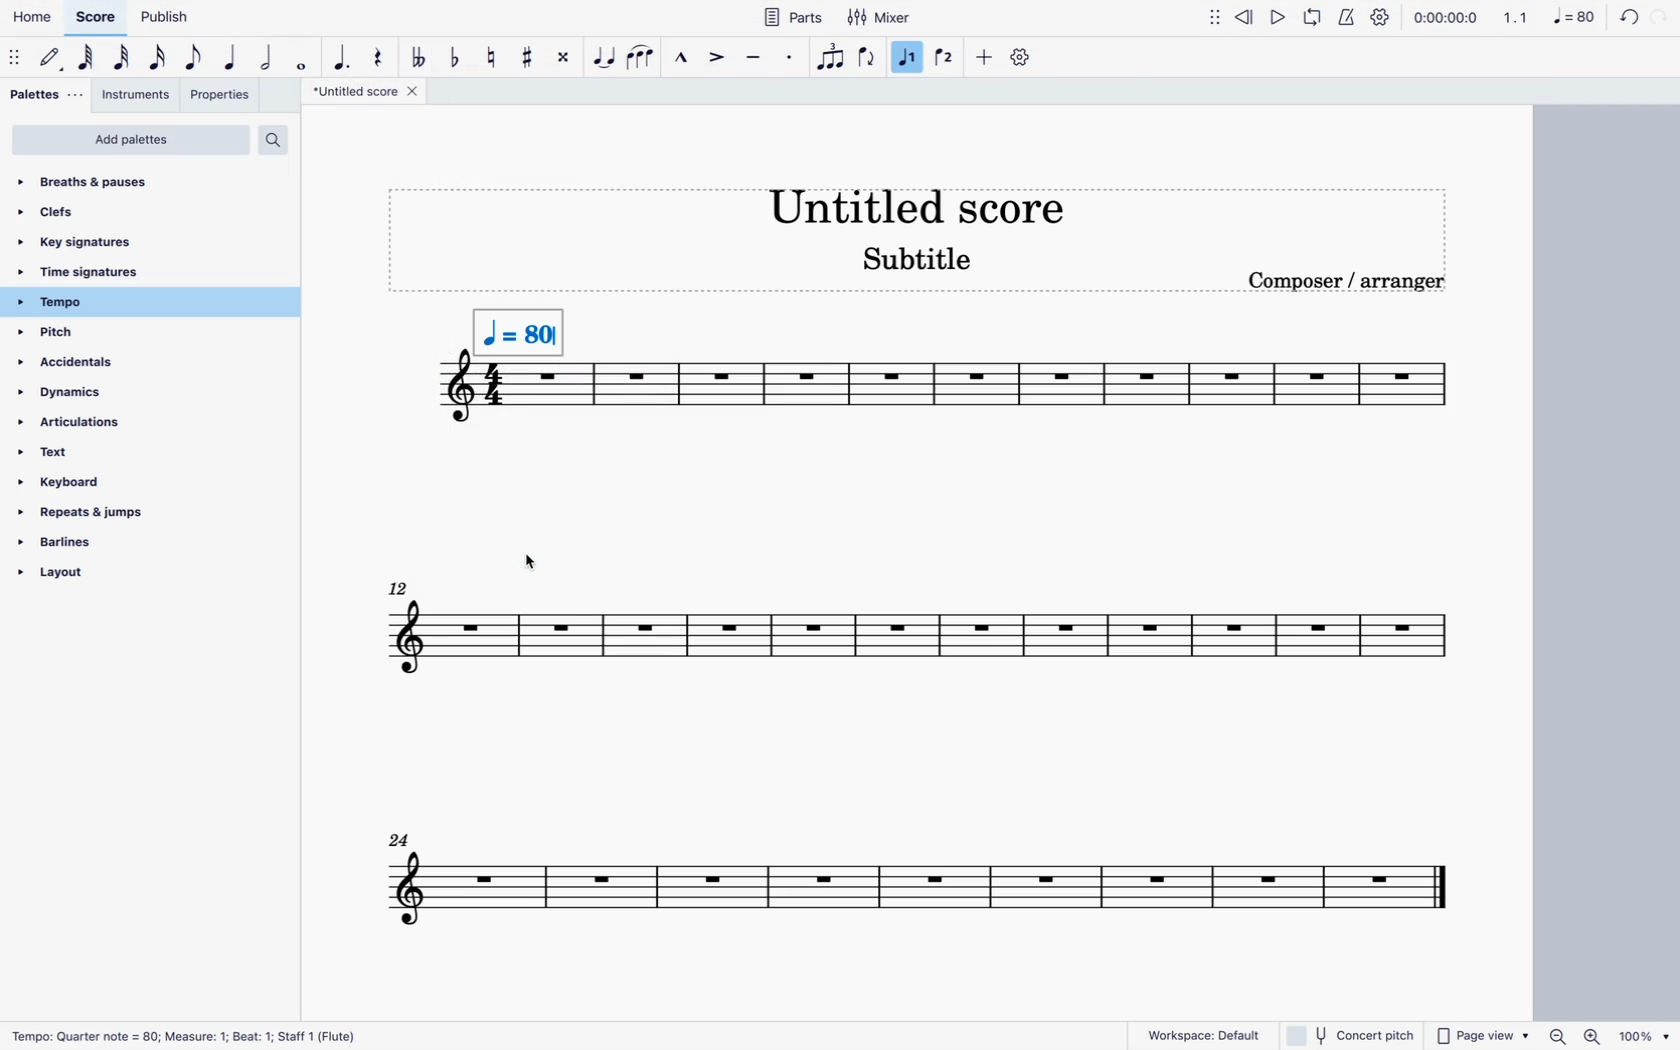  I want to click on flip direction, so click(866, 59).